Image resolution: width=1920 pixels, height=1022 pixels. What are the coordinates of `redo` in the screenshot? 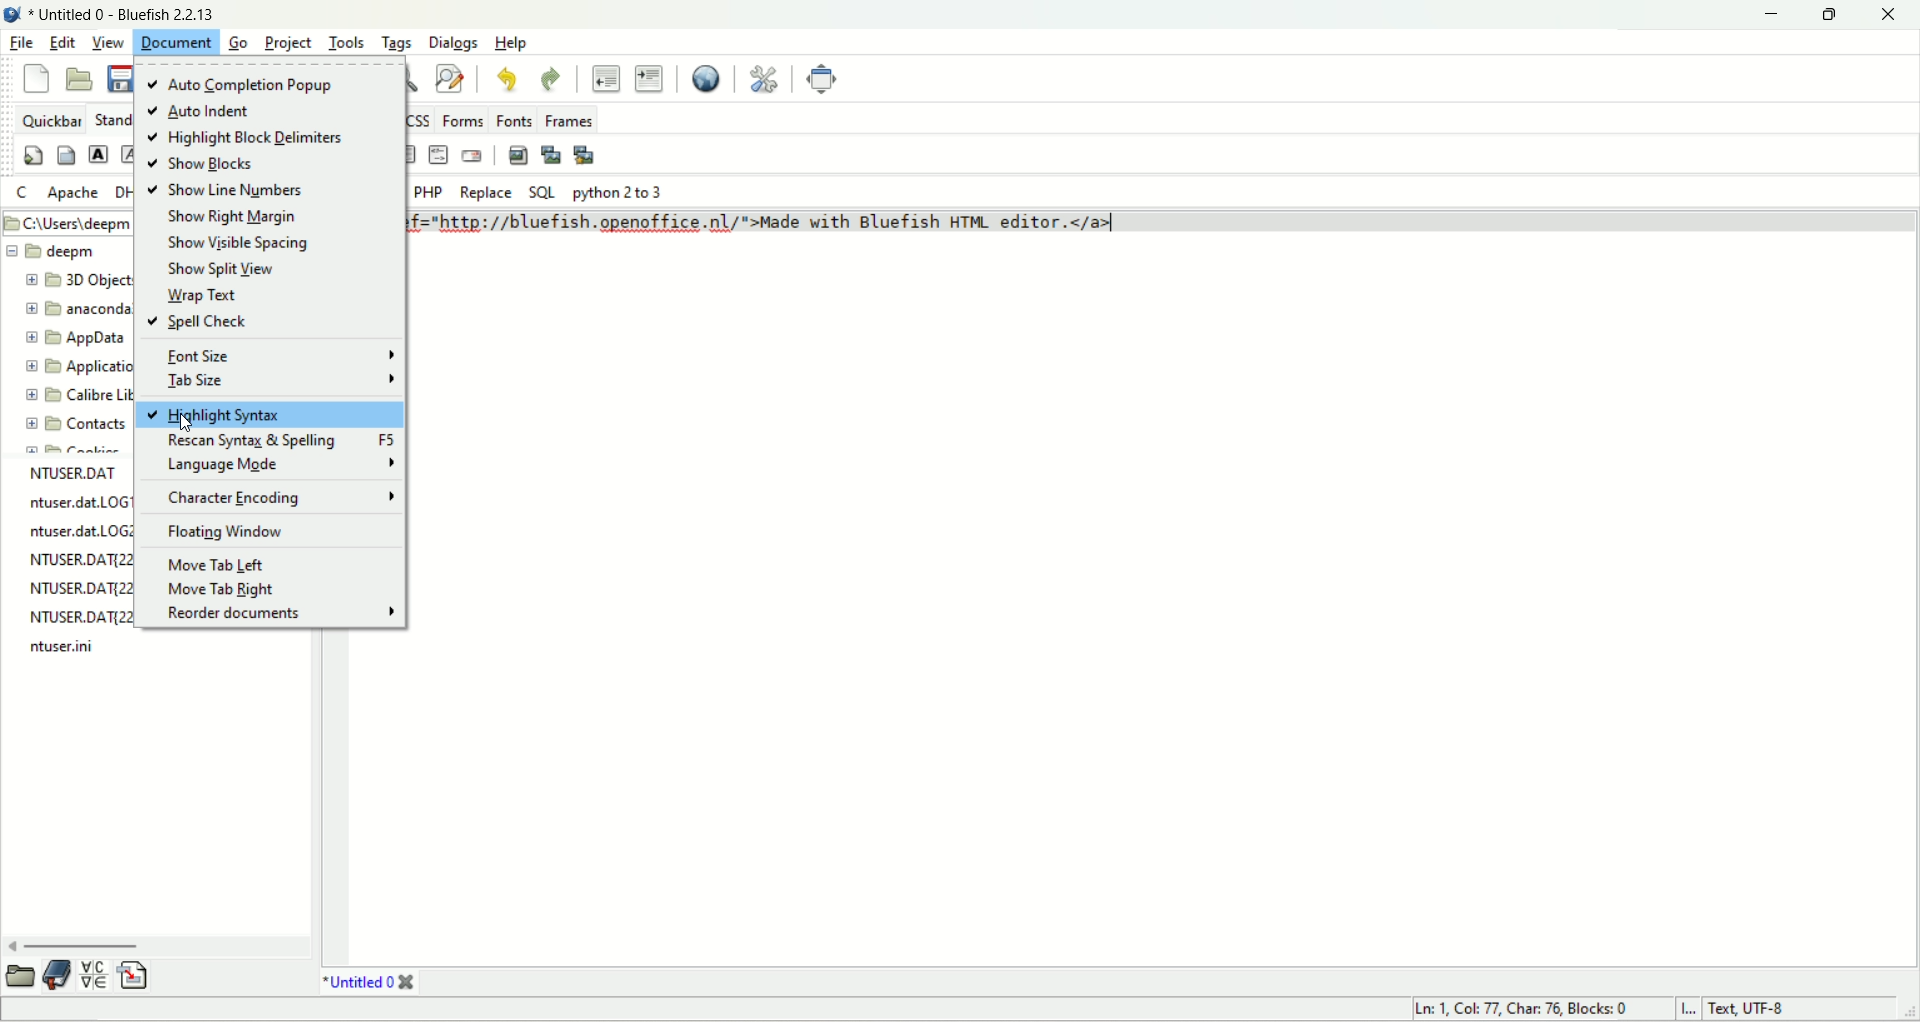 It's located at (552, 79).